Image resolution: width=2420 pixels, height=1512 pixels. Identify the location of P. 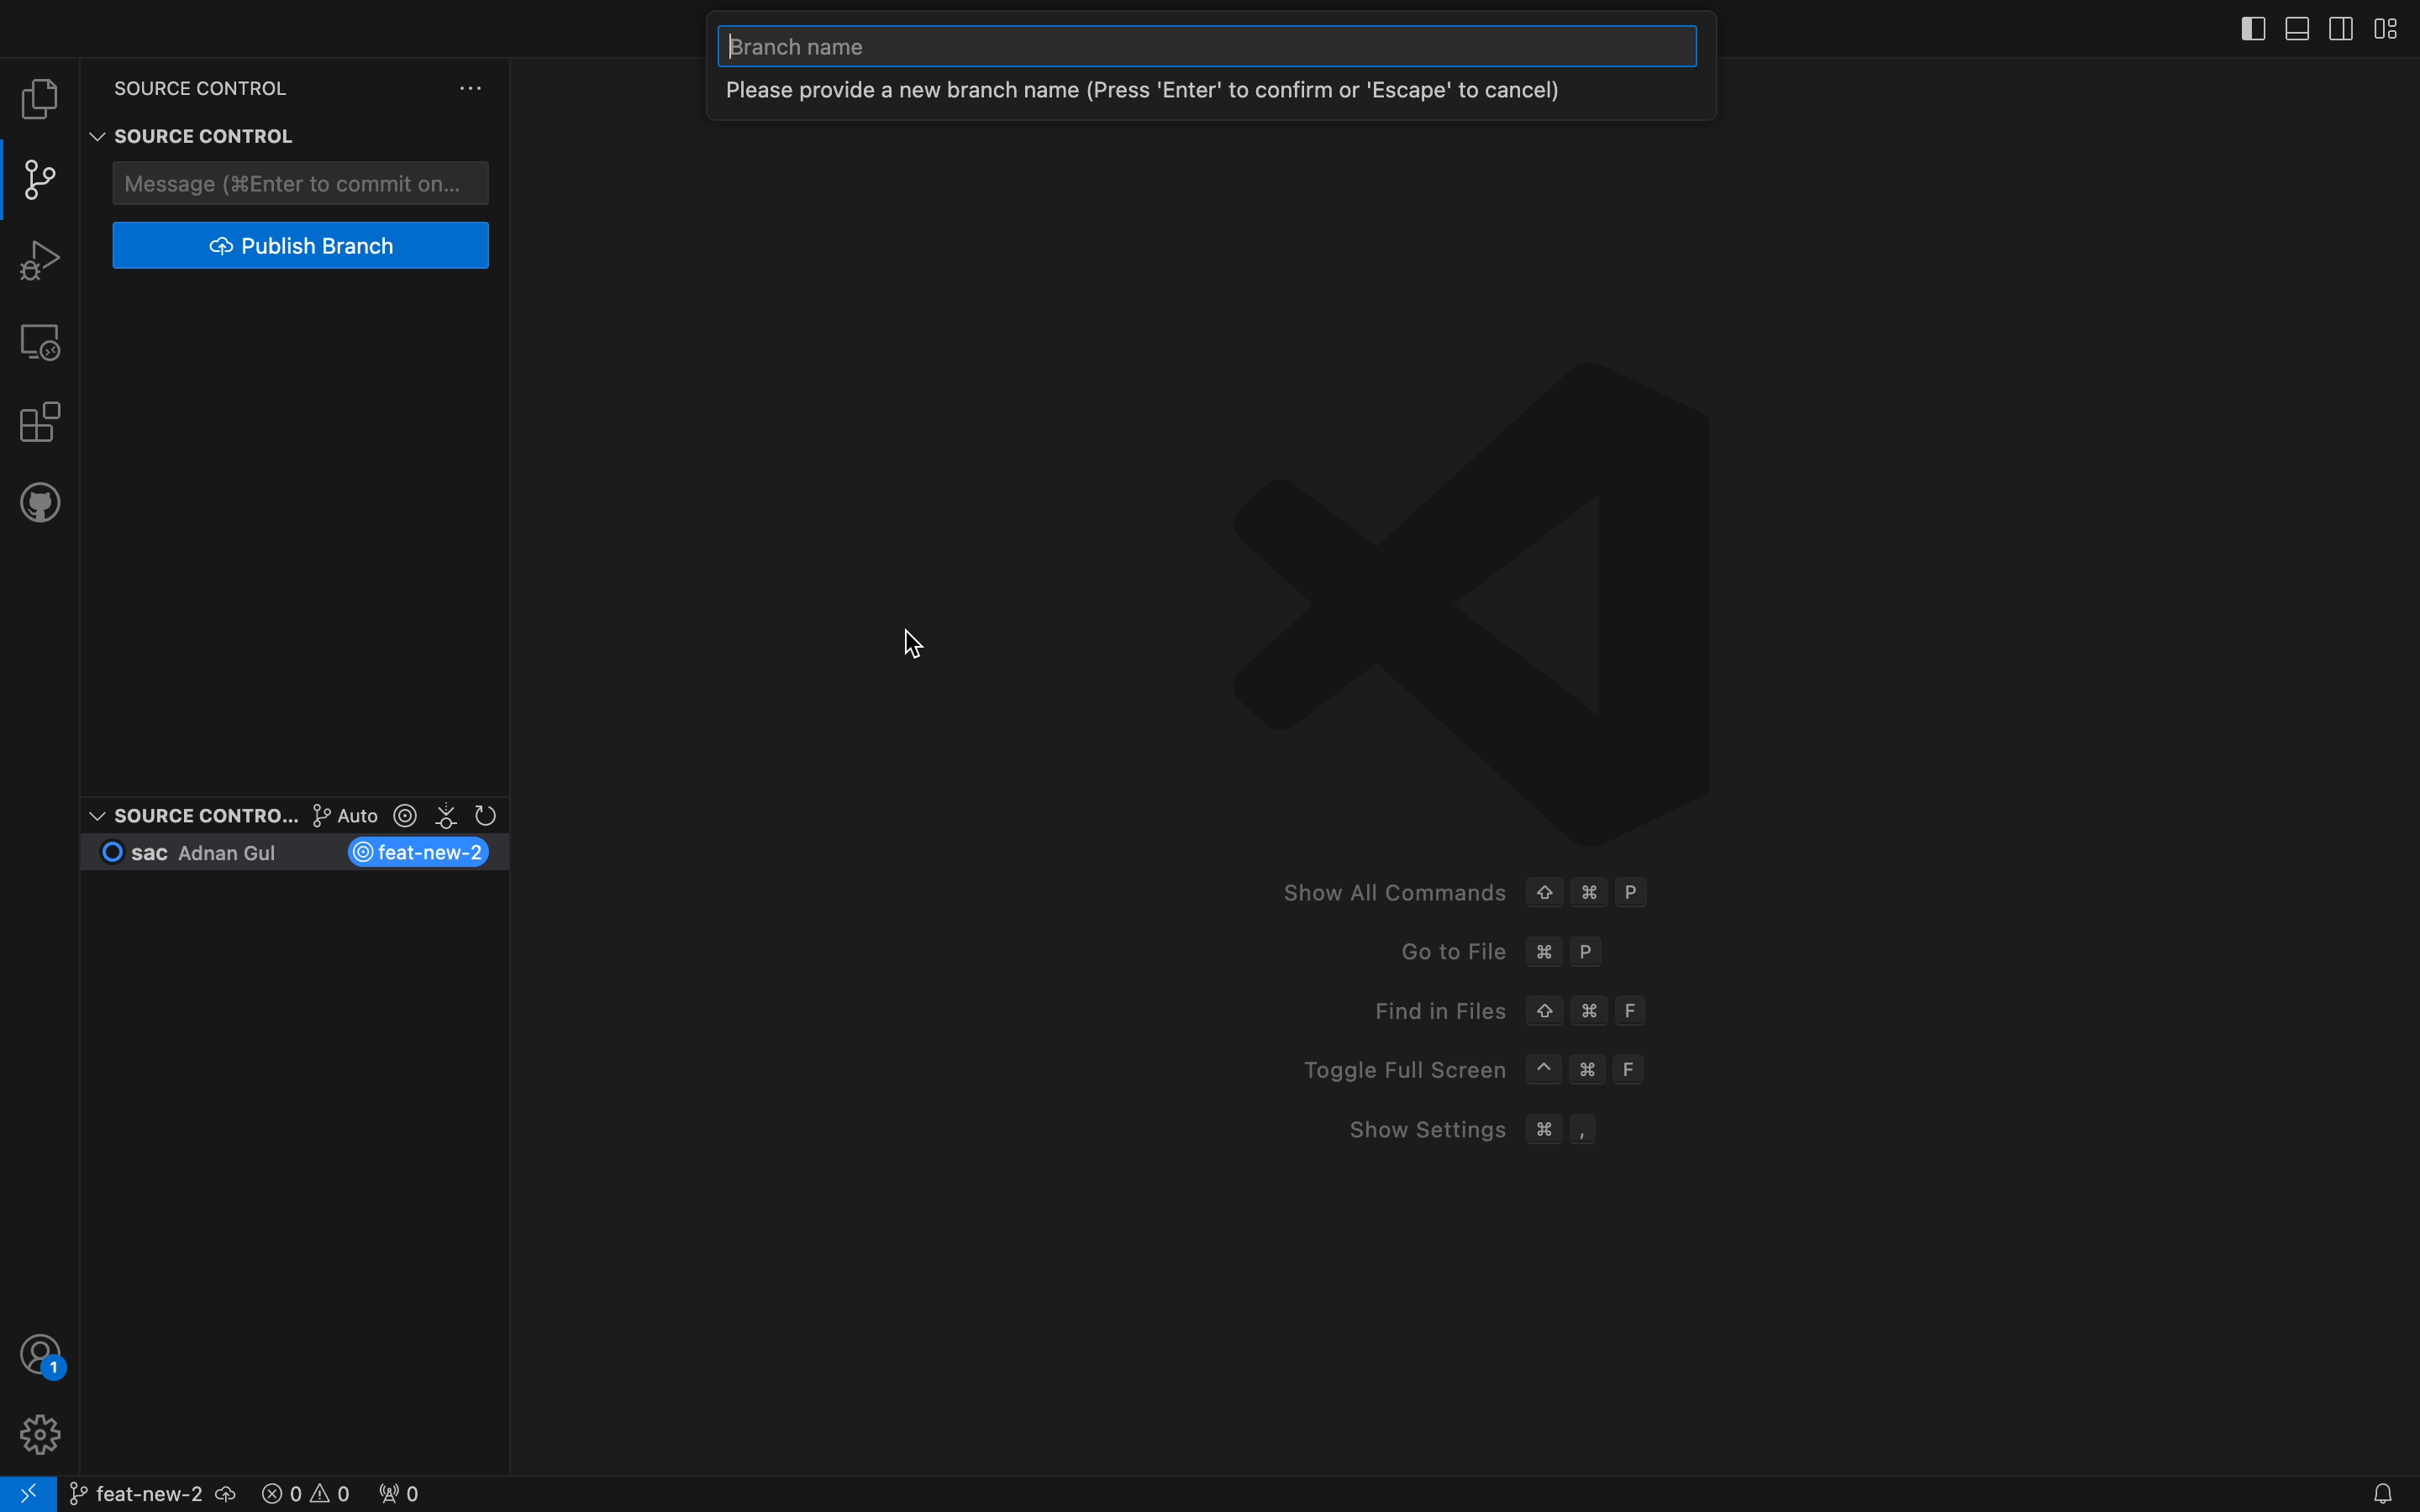
(1592, 954).